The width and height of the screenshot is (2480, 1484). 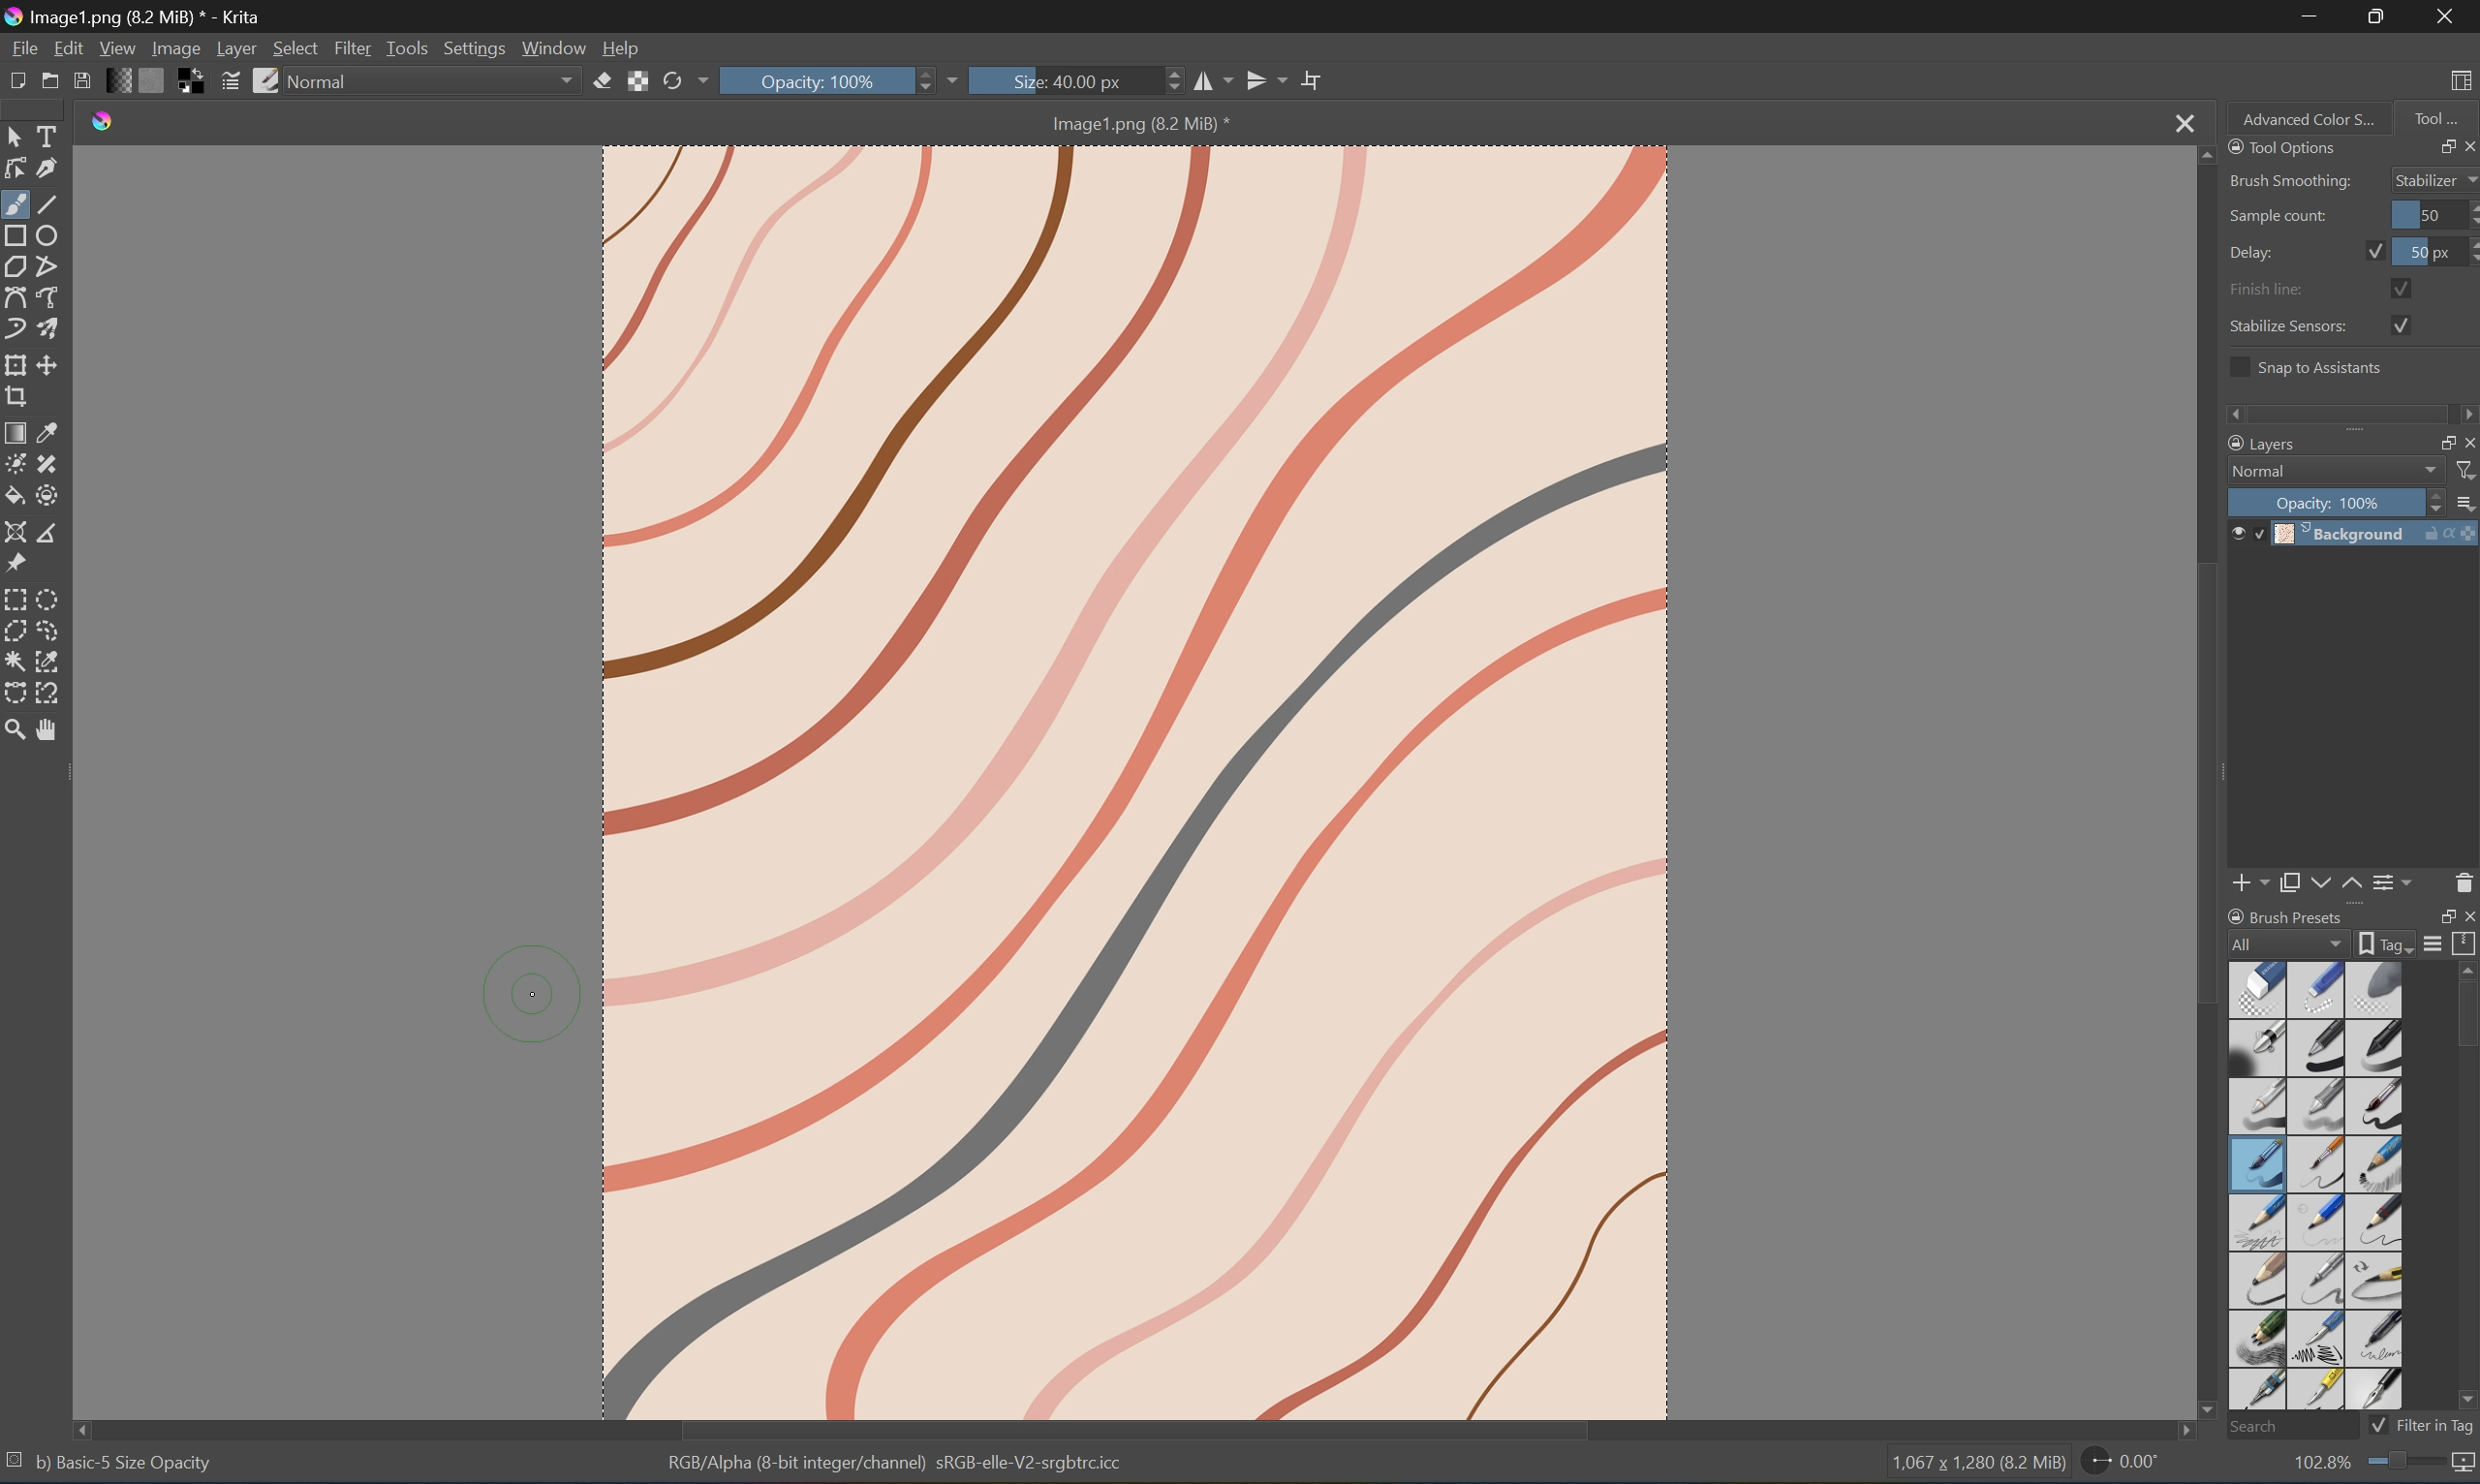 I want to click on Ellipse tool, so click(x=51, y=232).